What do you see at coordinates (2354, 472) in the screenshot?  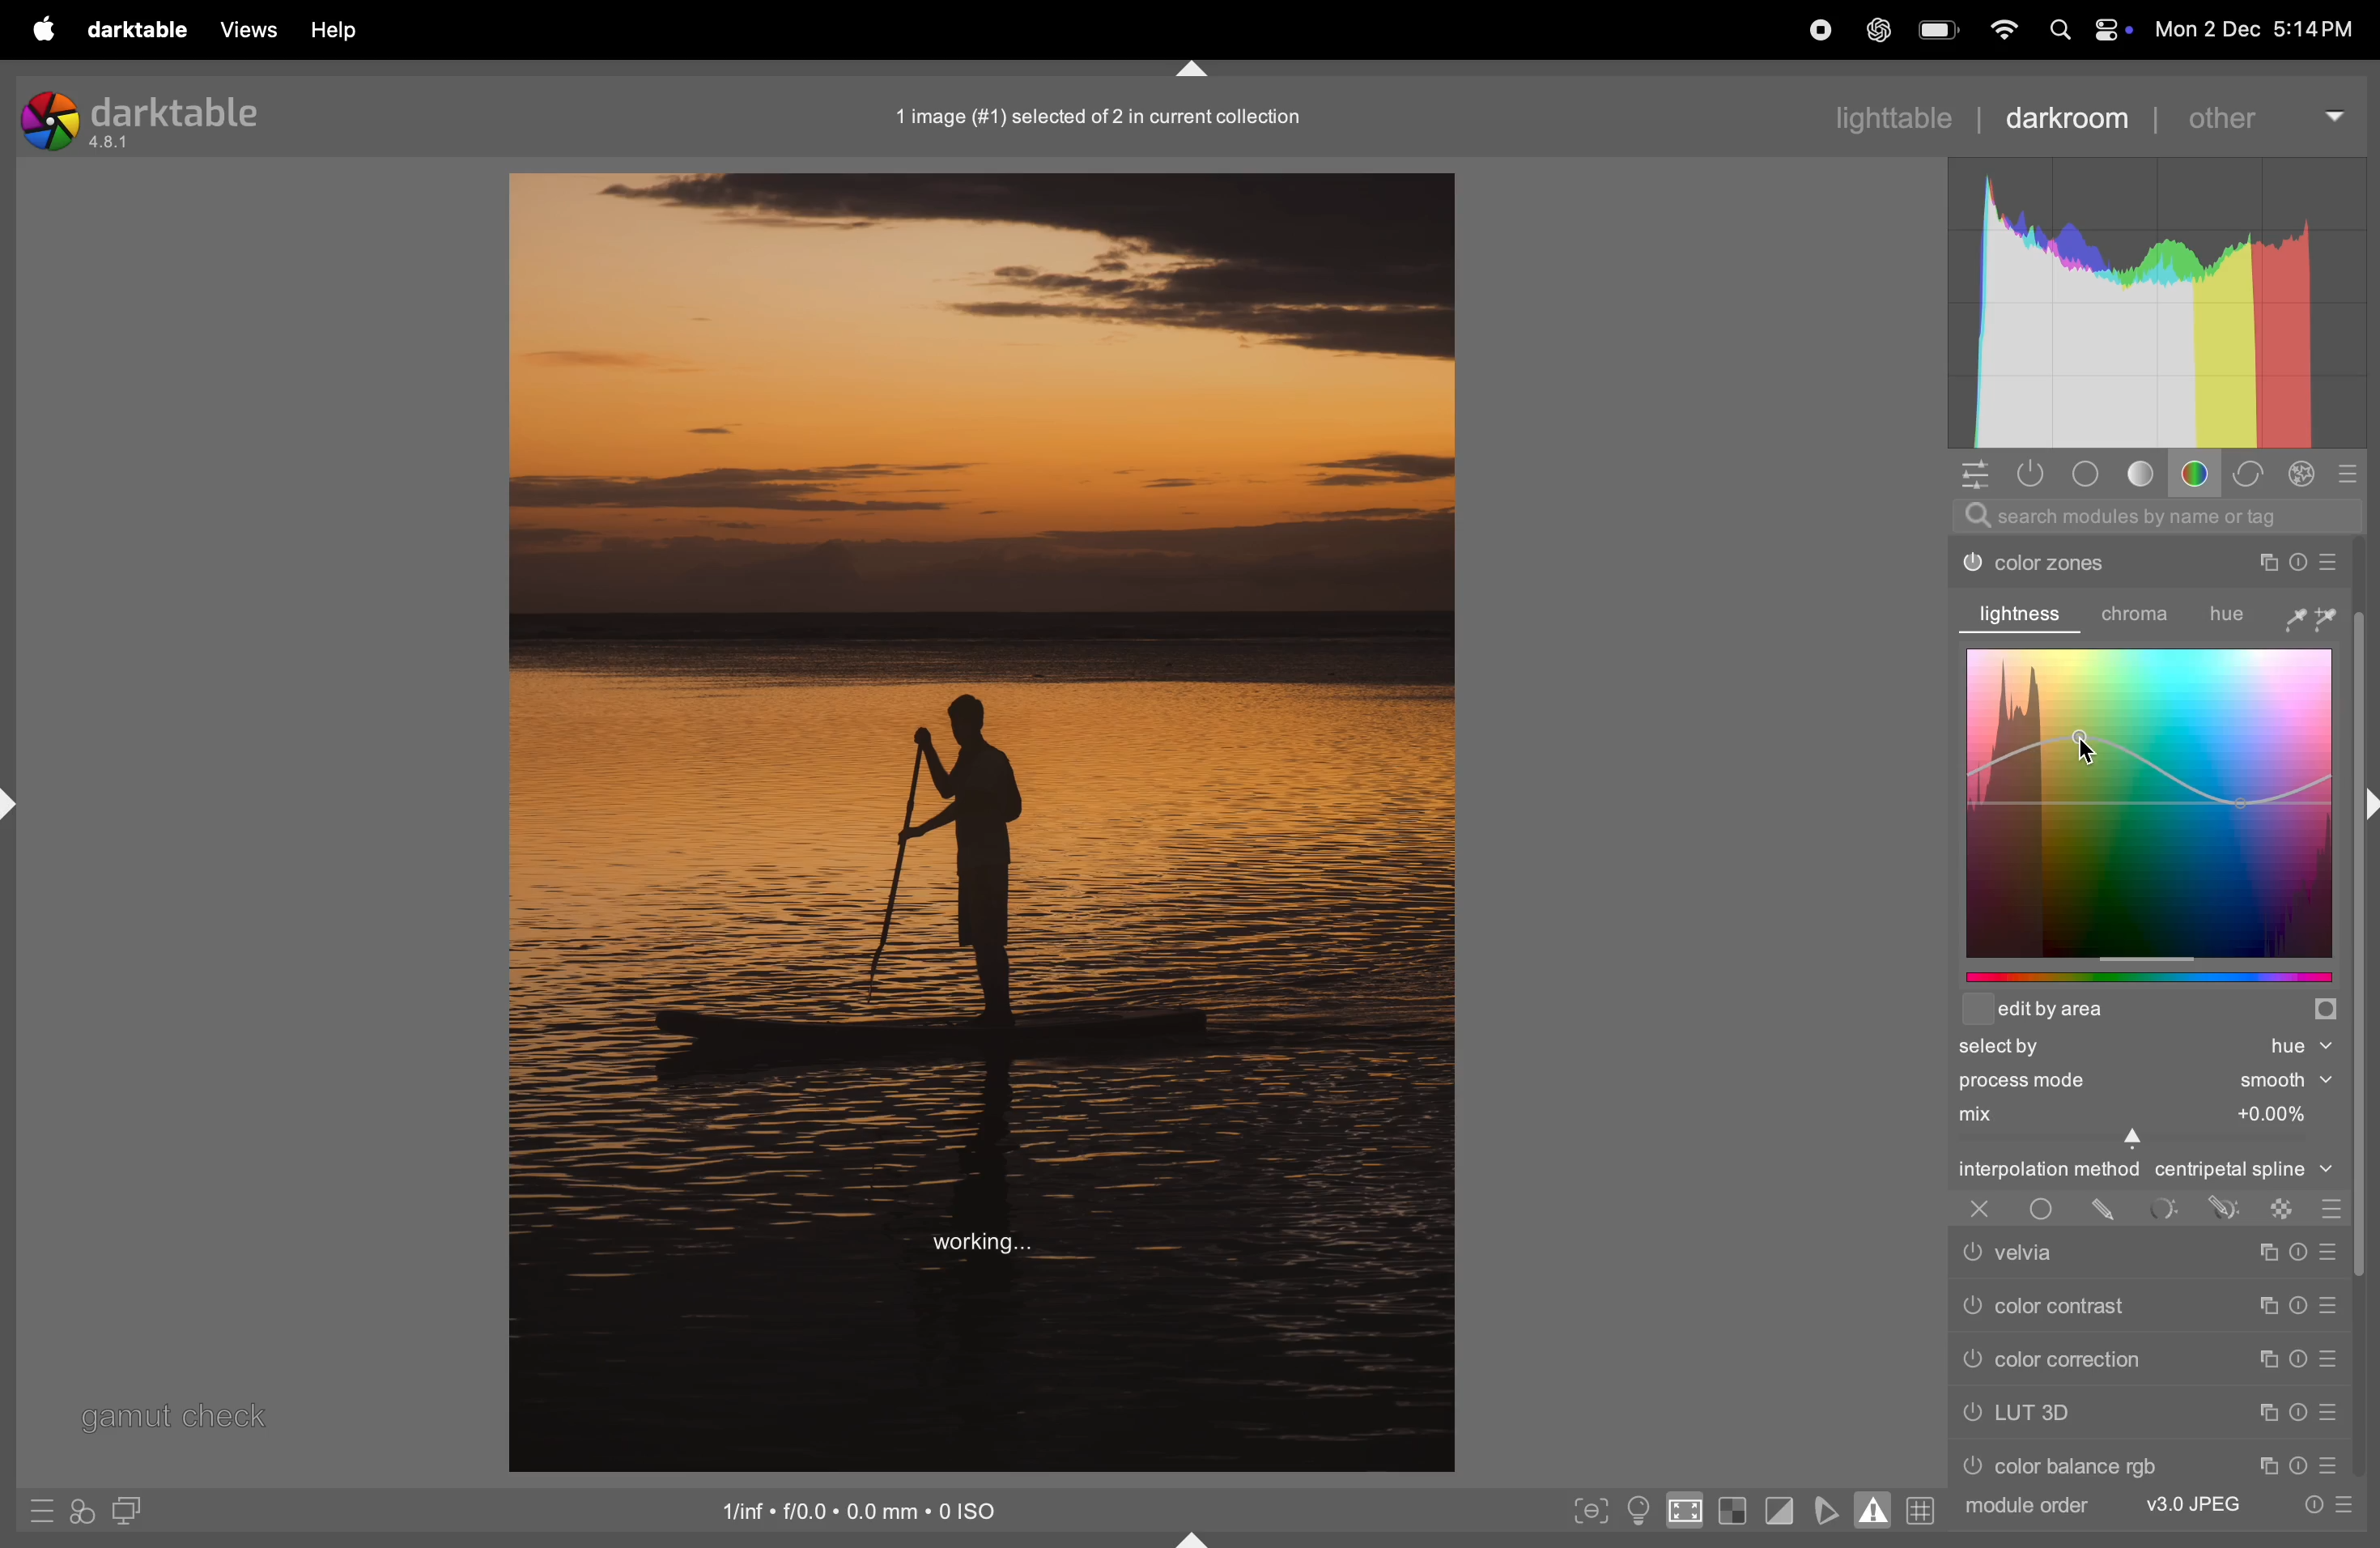 I see `` at bounding box center [2354, 472].